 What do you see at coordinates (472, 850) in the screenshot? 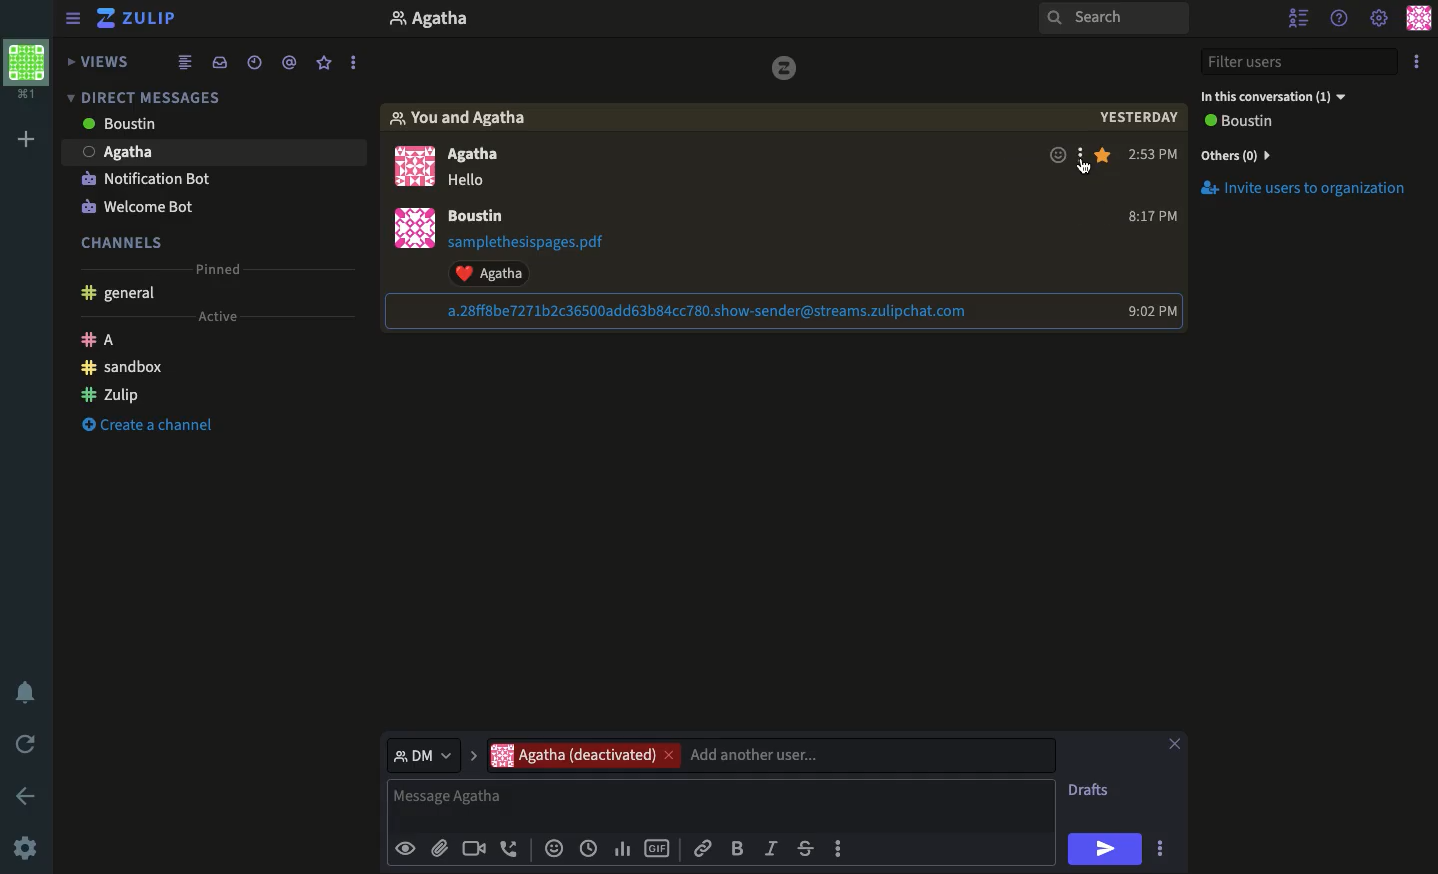
I see `Video` at bounding box center [472, 850].